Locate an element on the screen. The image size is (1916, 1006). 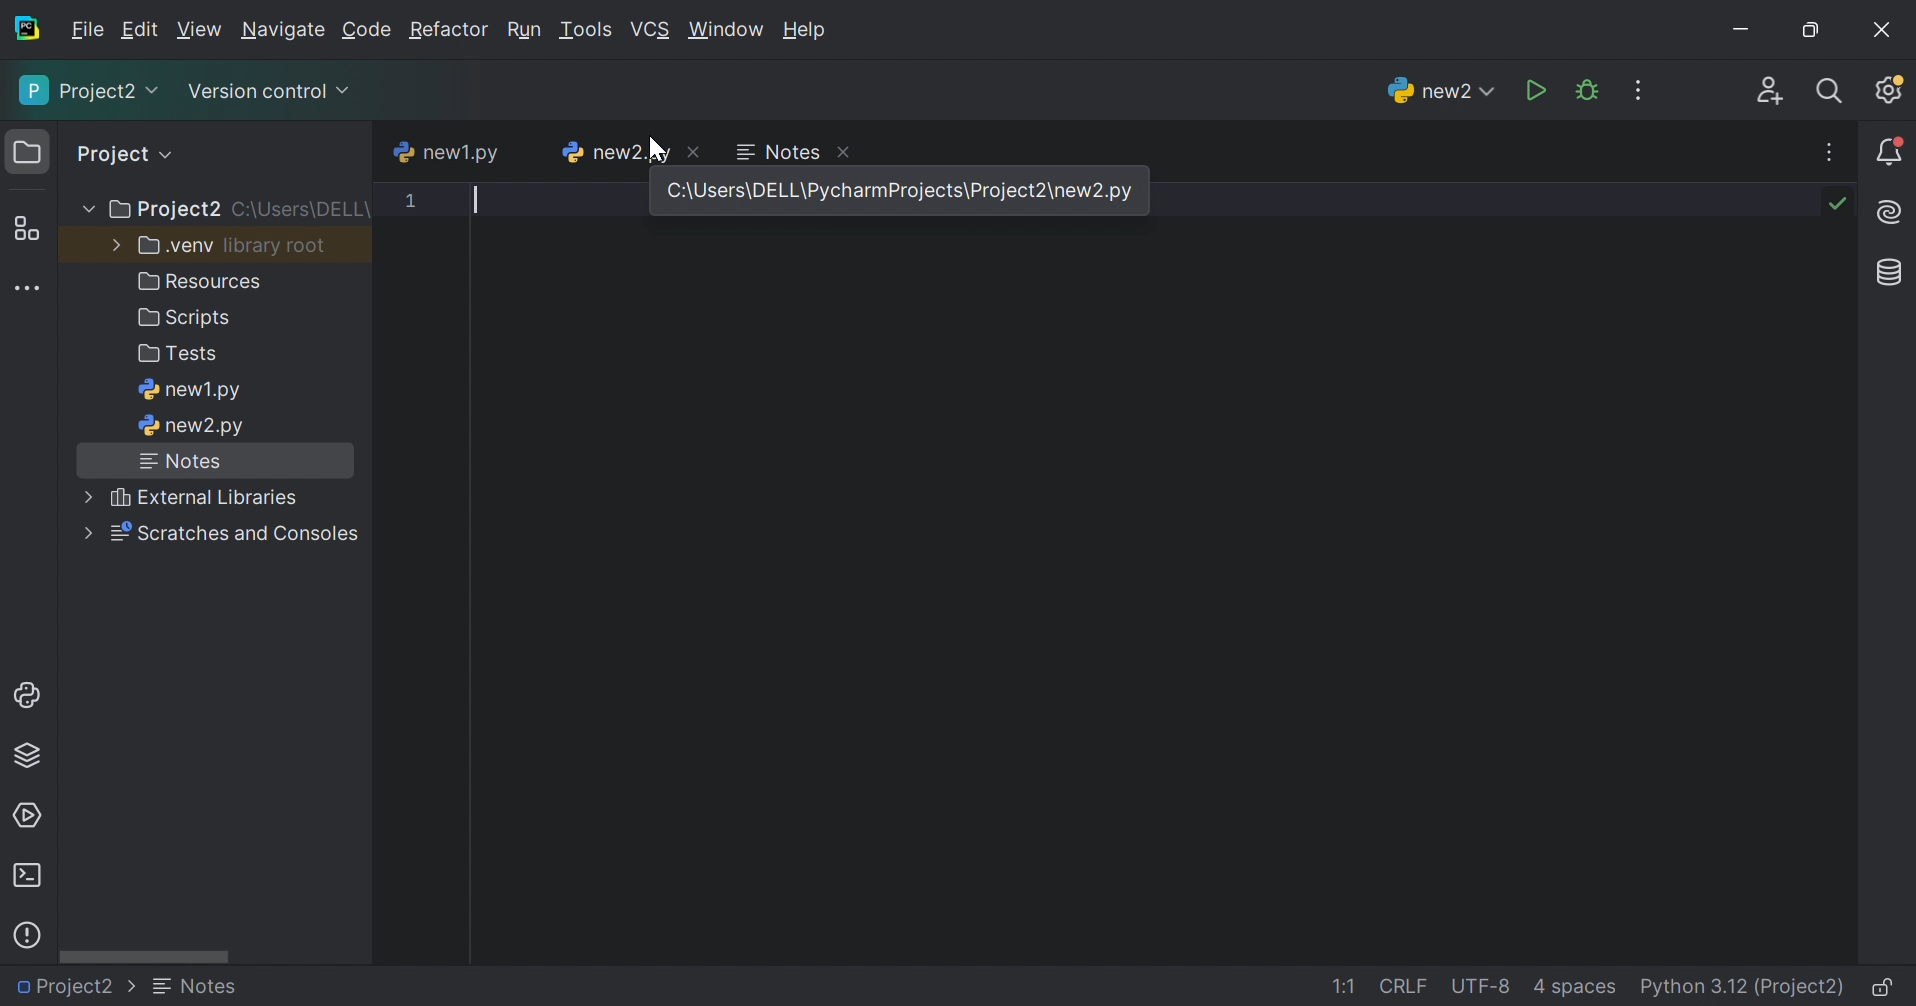
Cursor is located at coordinates (657, 147).